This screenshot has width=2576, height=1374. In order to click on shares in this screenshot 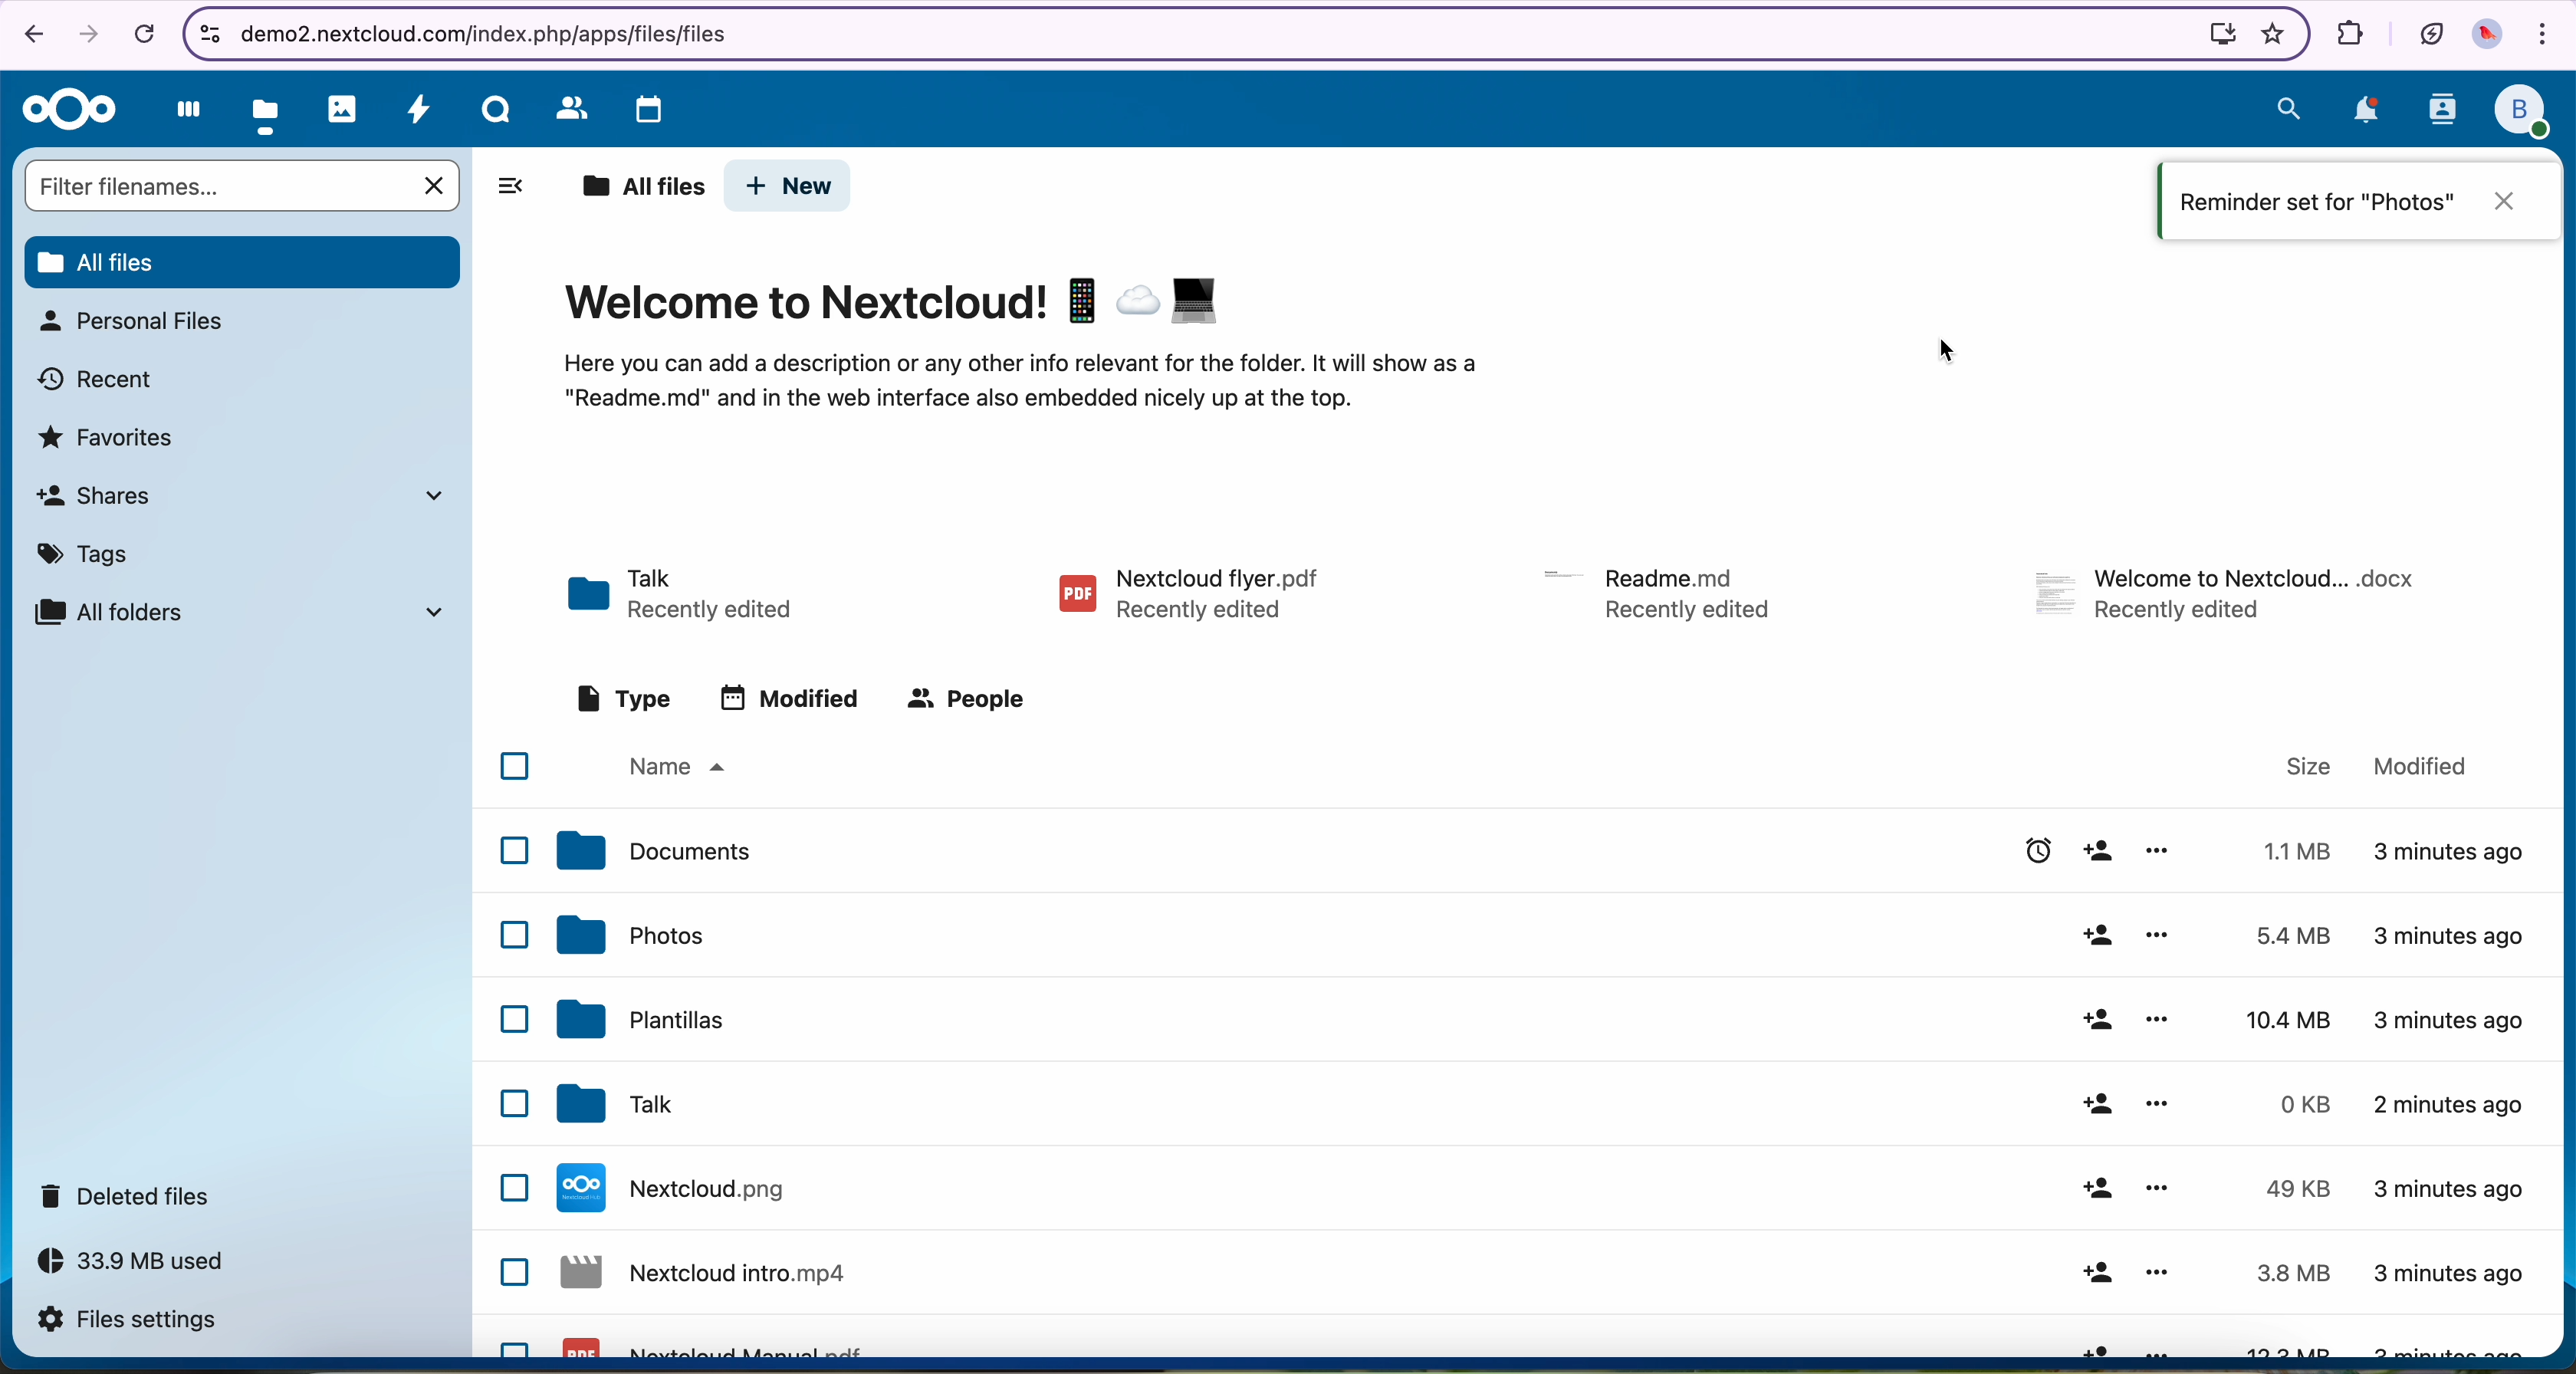, I will do `click(251, 500)`.